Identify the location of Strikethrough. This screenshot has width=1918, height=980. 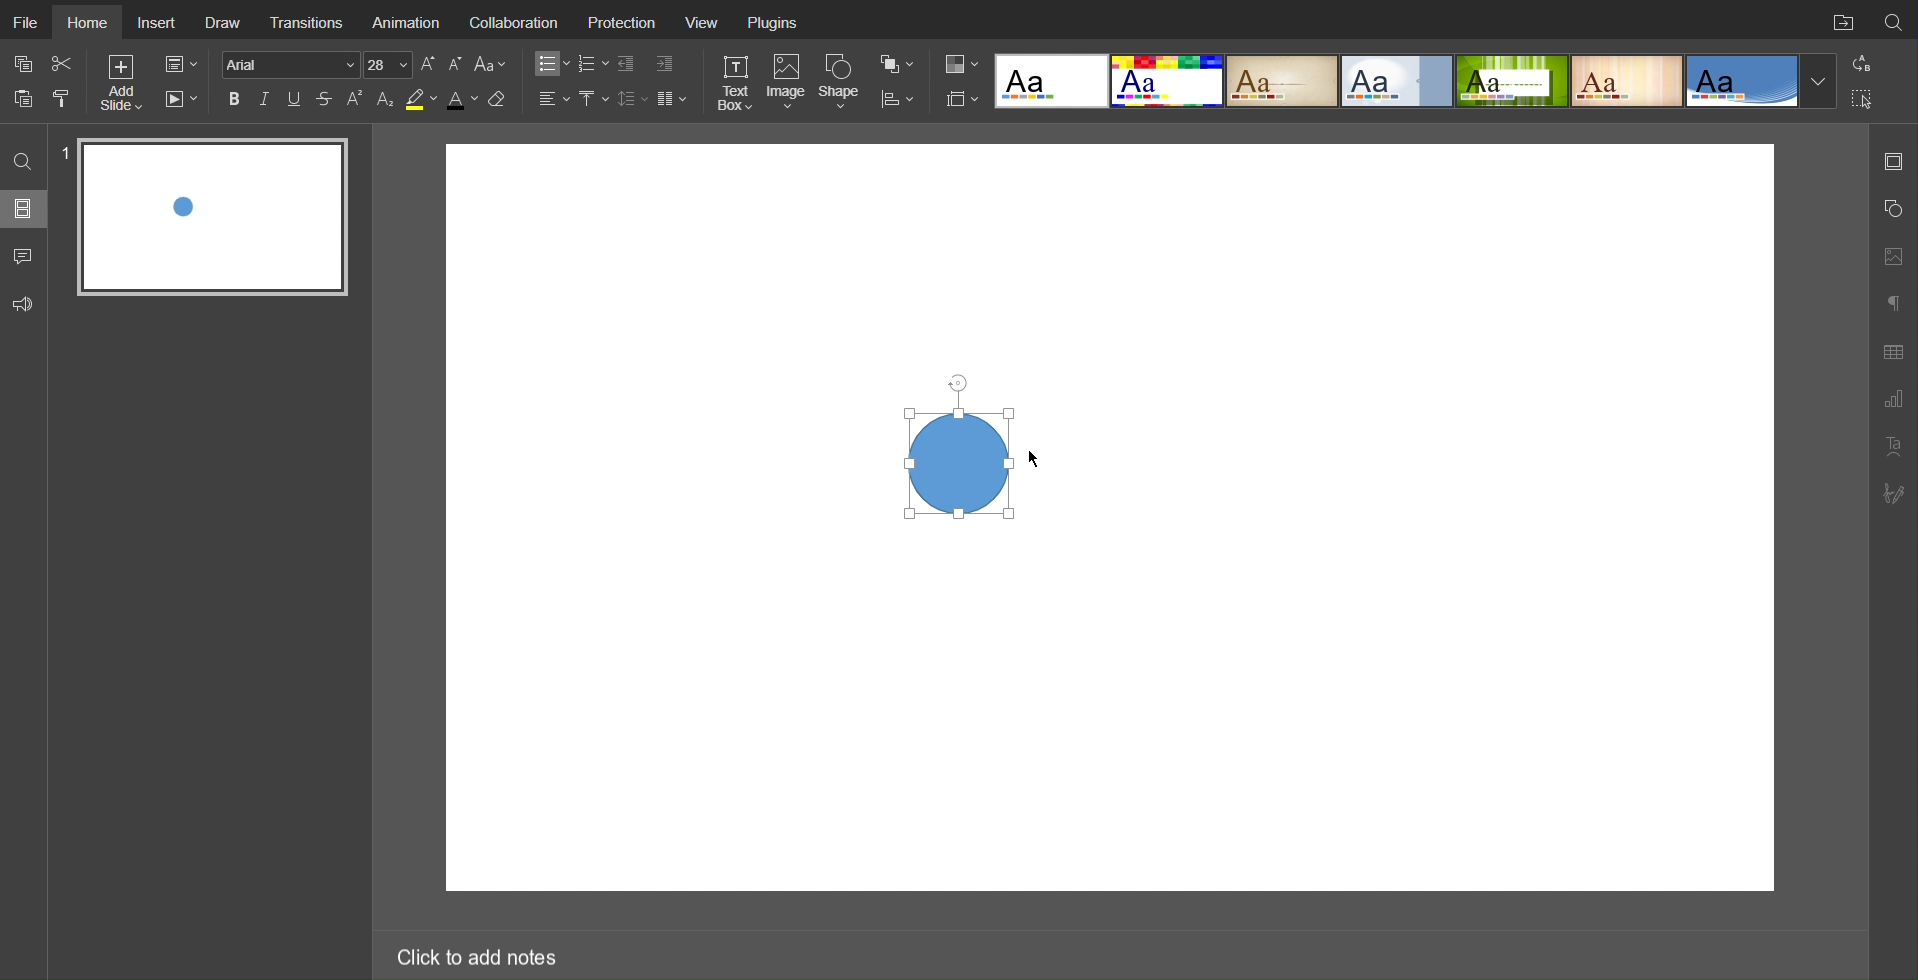
(325, 99).